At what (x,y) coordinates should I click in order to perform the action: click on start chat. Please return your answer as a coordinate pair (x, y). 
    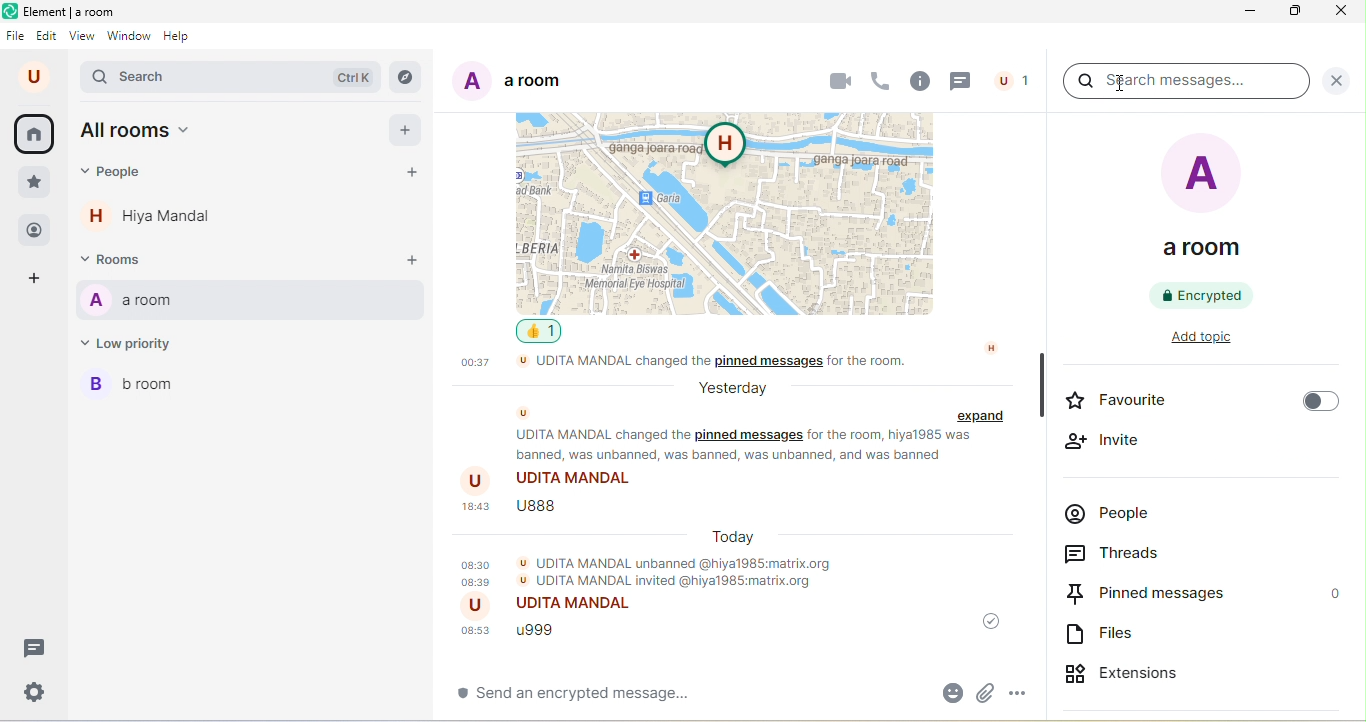
    Looking at the image, I should click on (417, 174).